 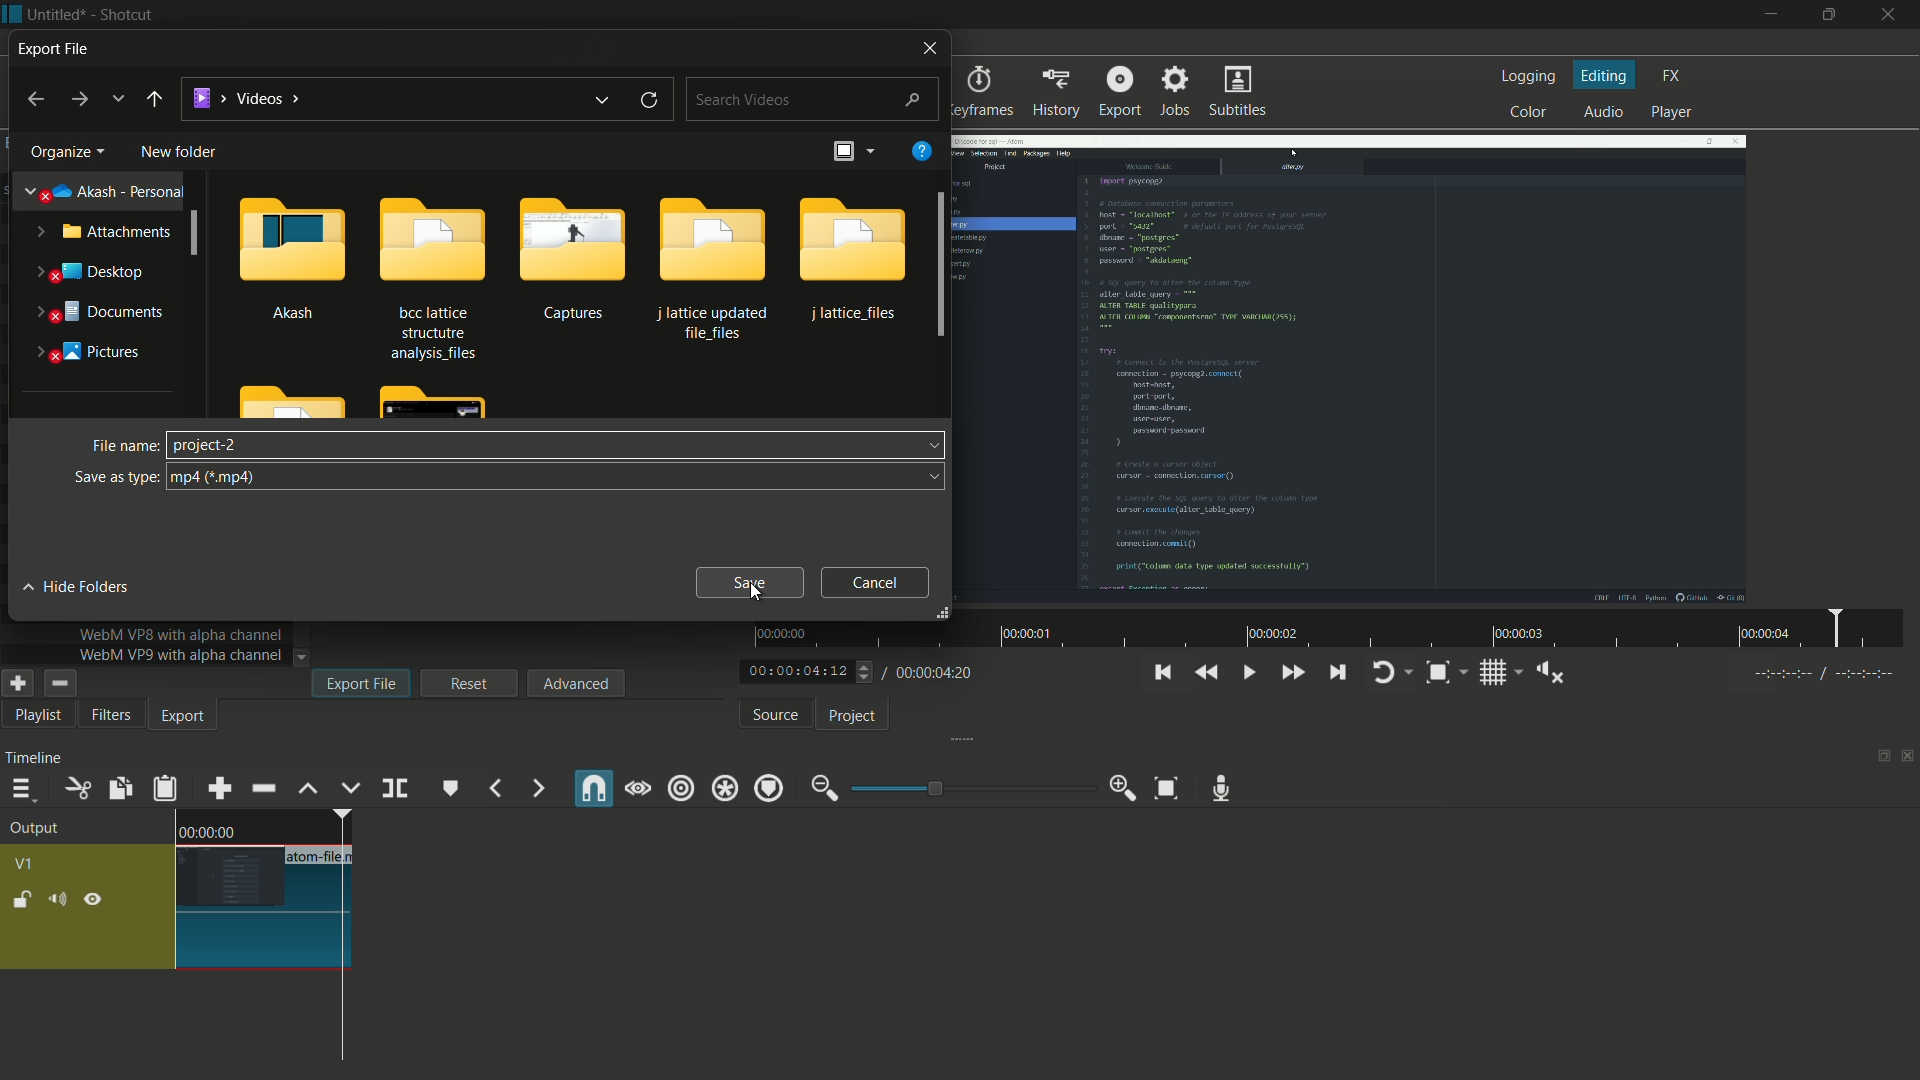 I want to click on dropdown, so click(x=301, y=658).